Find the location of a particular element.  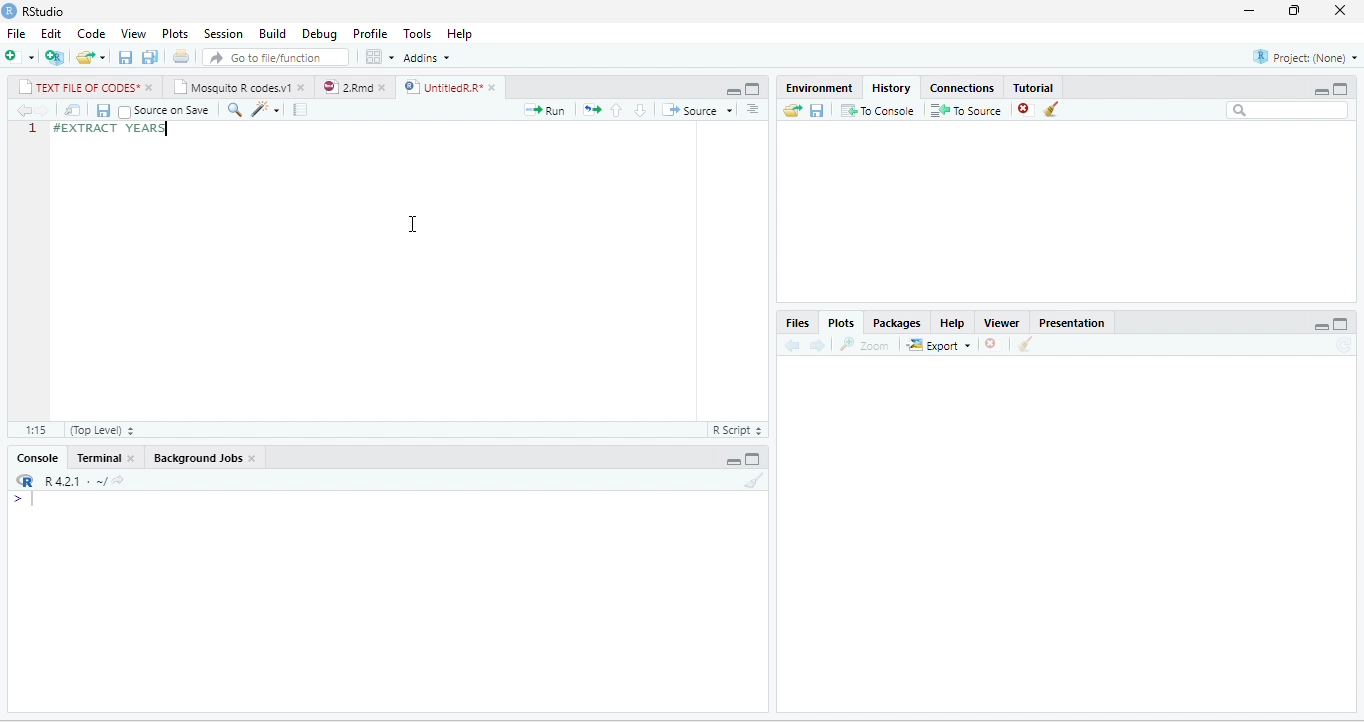

open in new window is located at coordinates (73, 110).